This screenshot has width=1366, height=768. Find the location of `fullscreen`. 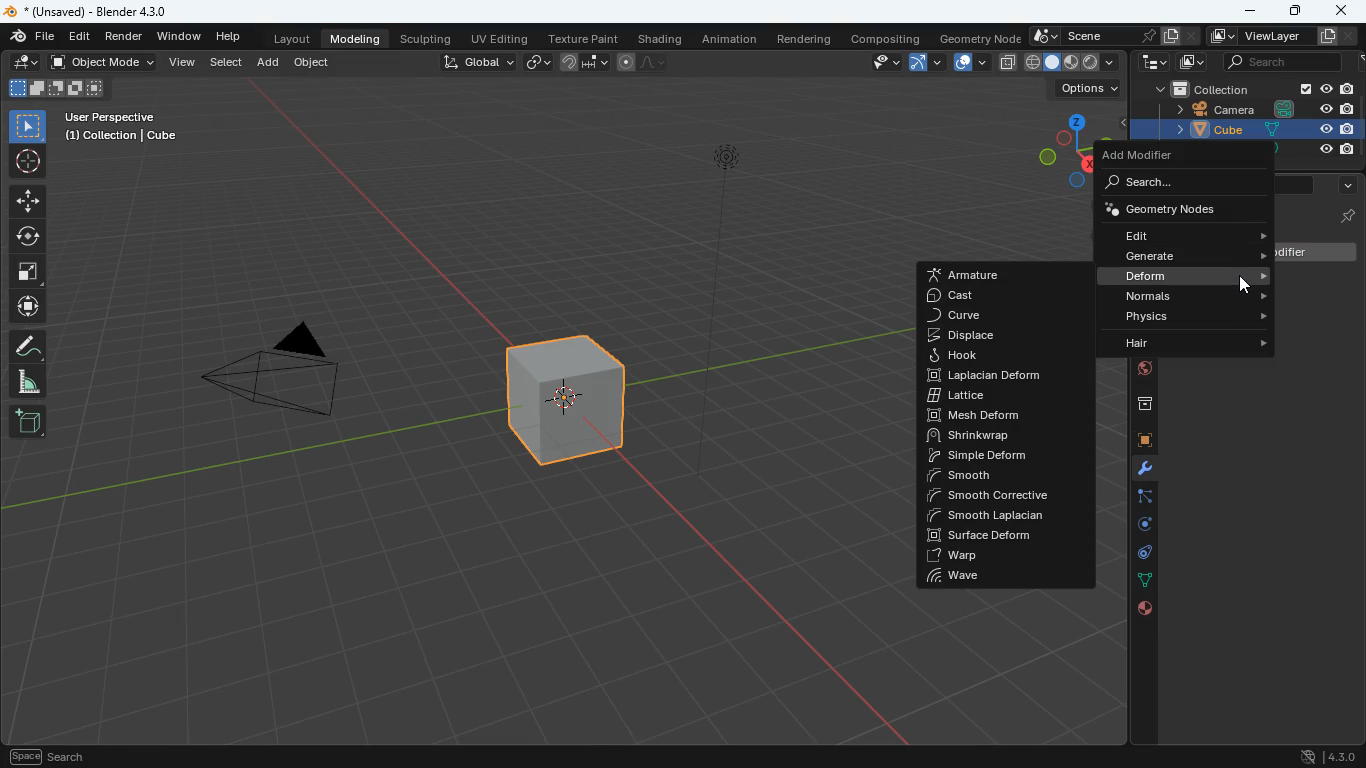

fullscreen is located at coordinates (32, 273).